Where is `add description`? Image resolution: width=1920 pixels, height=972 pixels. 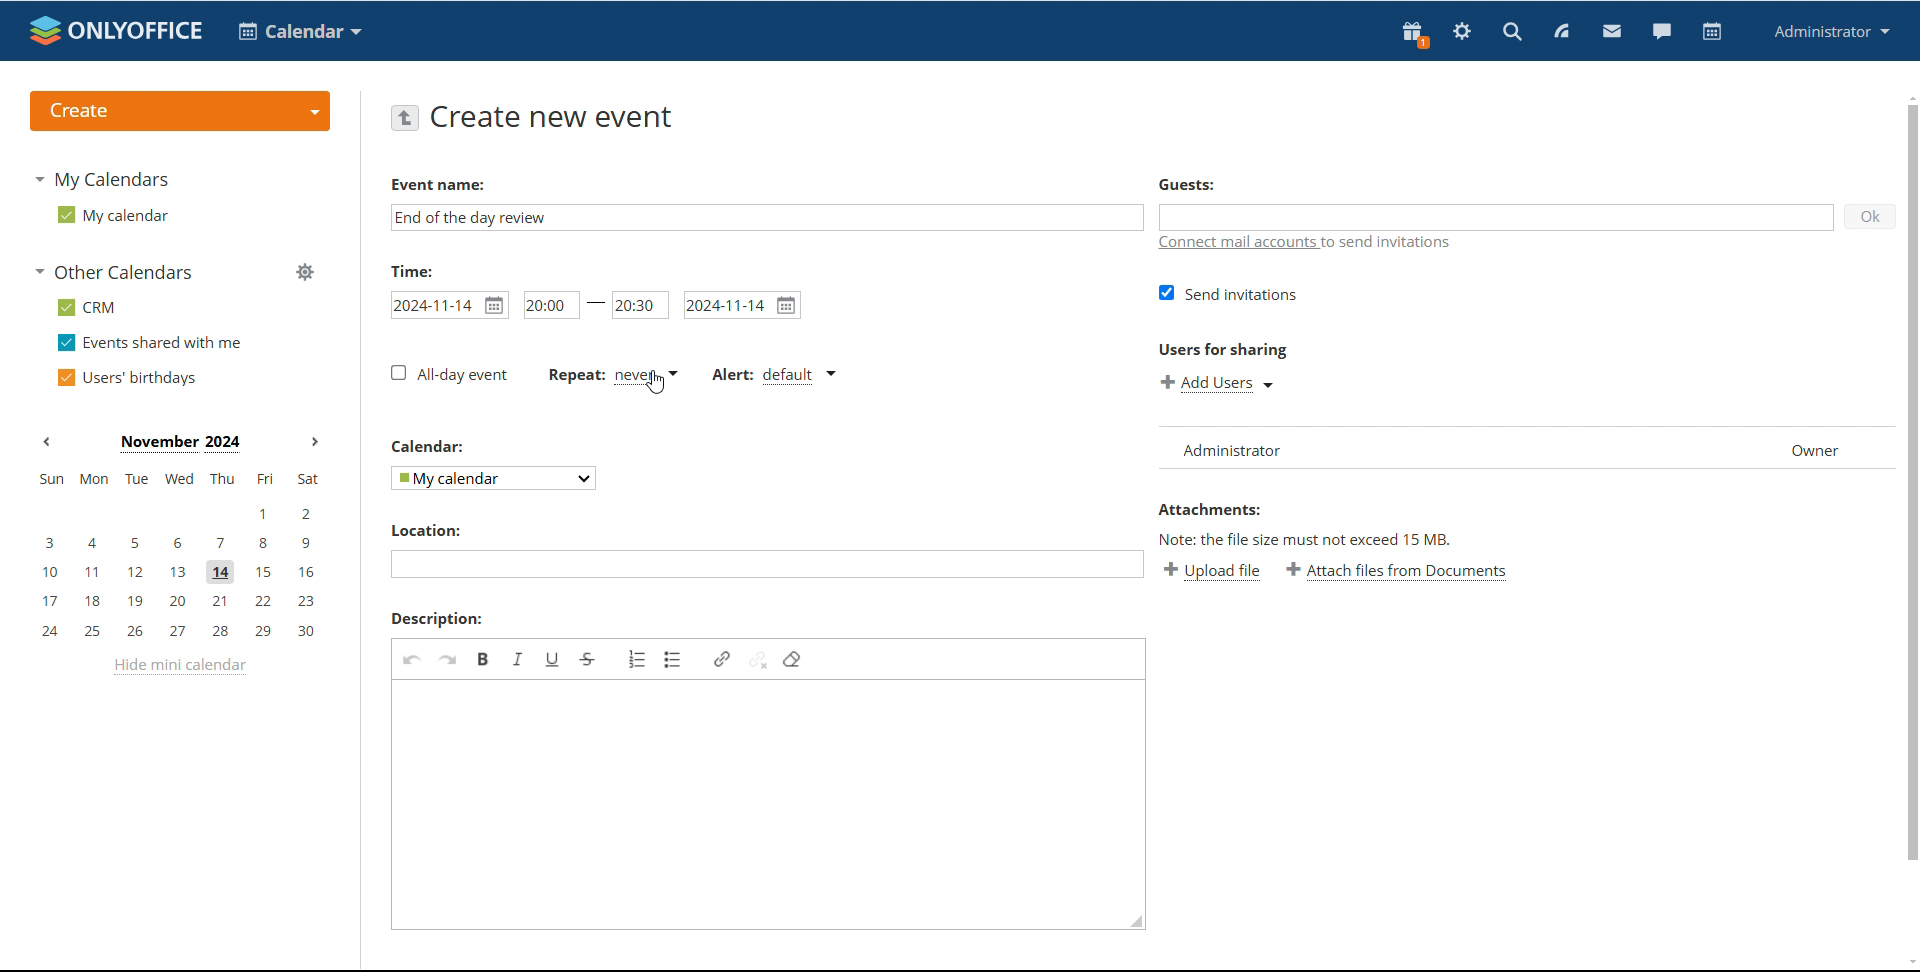 add description is located at coordinates (753, 796).